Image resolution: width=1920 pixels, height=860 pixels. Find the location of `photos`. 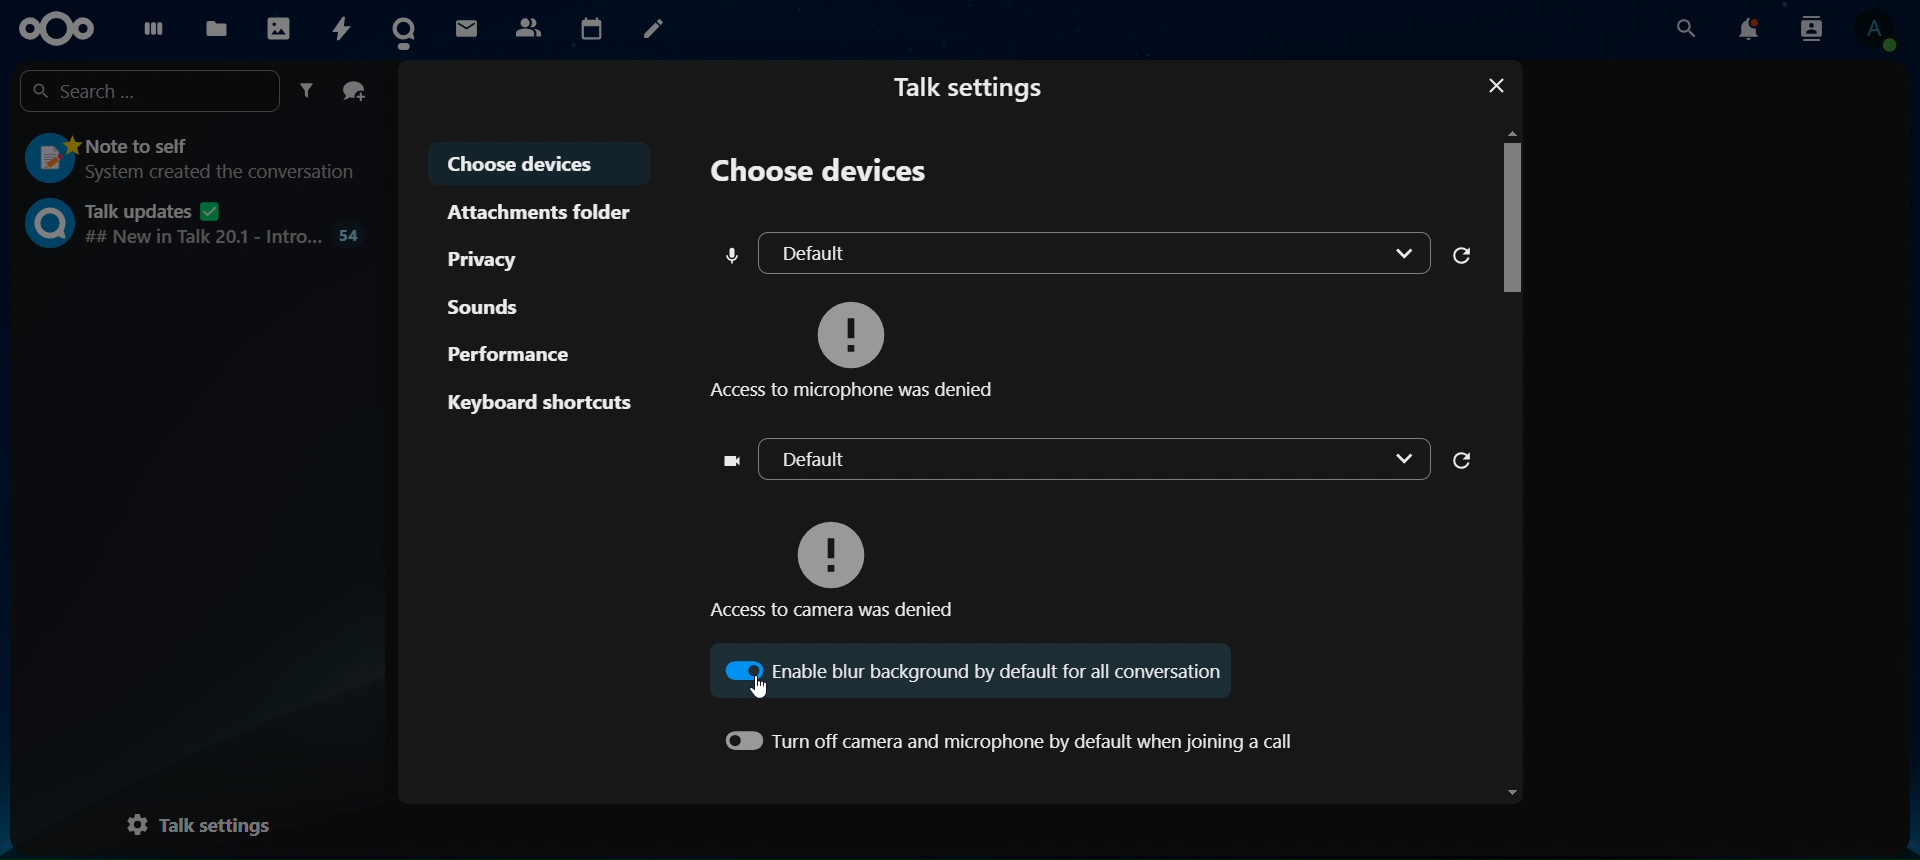

photos is located at coordinates (282, 25).